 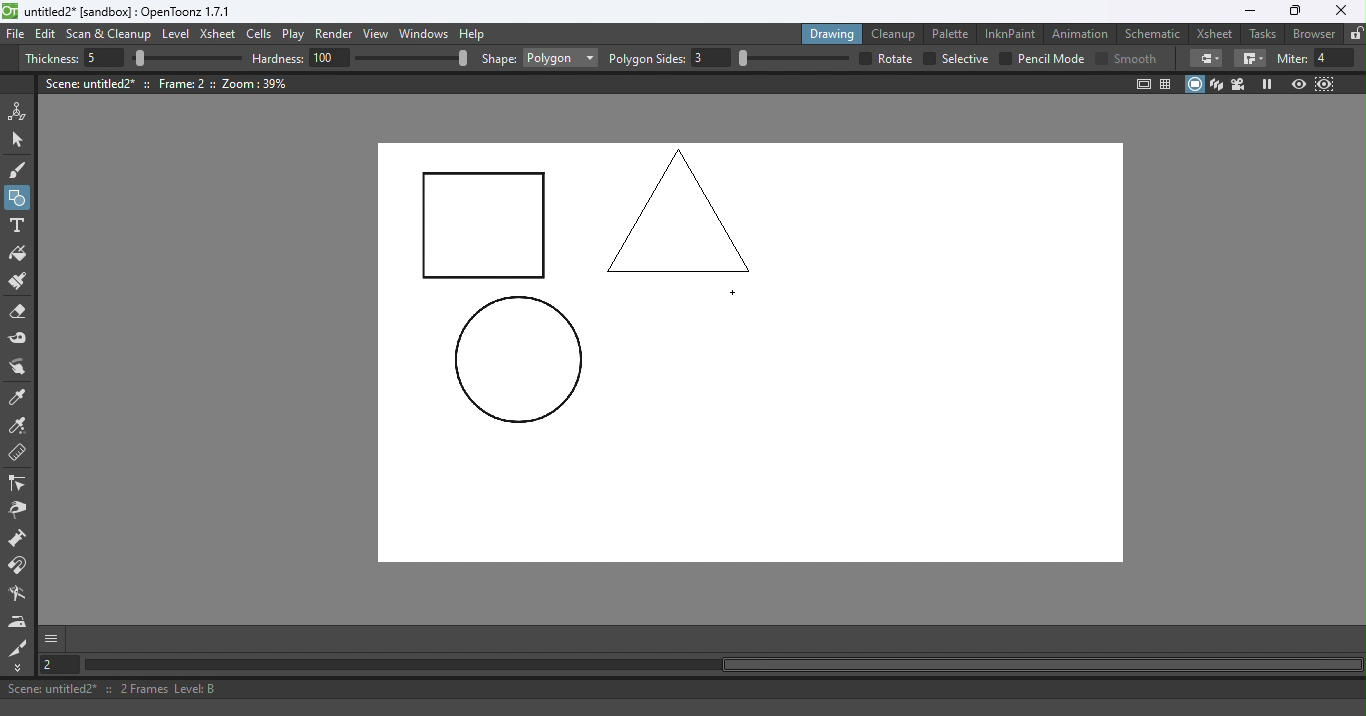 I want to click on Pinch tool, so click(x=17, y=513).